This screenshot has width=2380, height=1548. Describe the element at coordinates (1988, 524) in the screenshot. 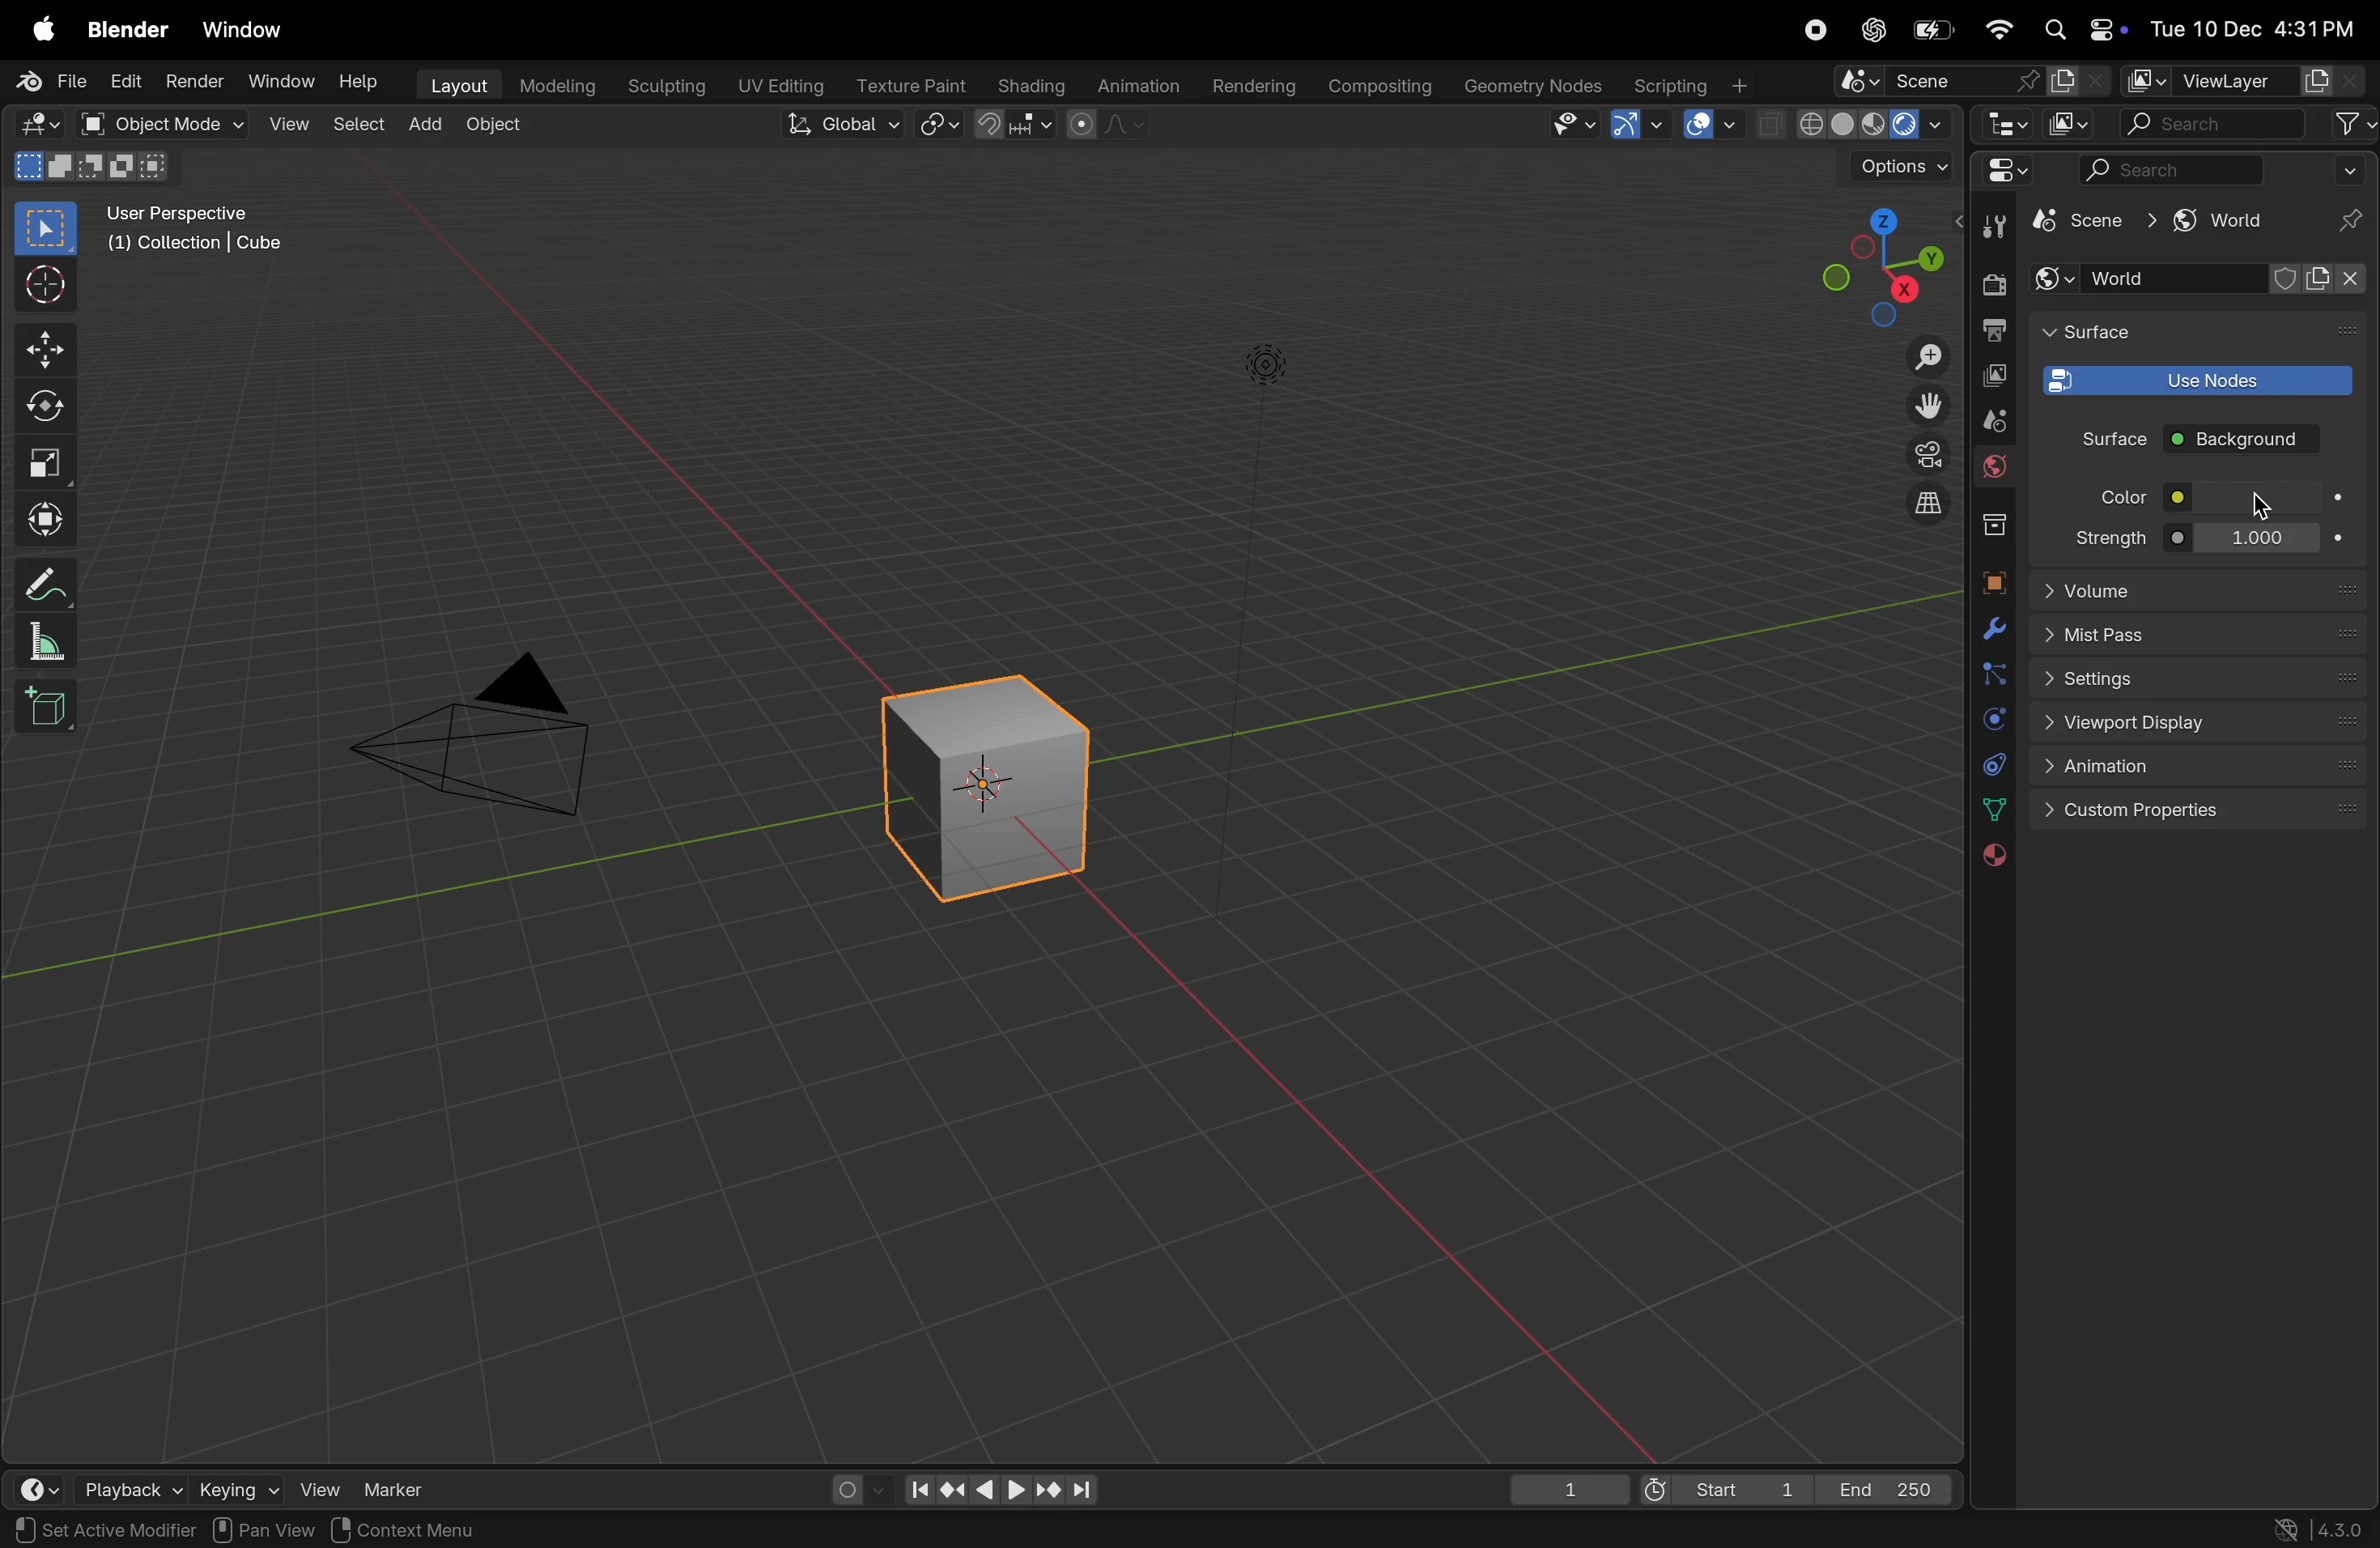

I see `collection` at that location.